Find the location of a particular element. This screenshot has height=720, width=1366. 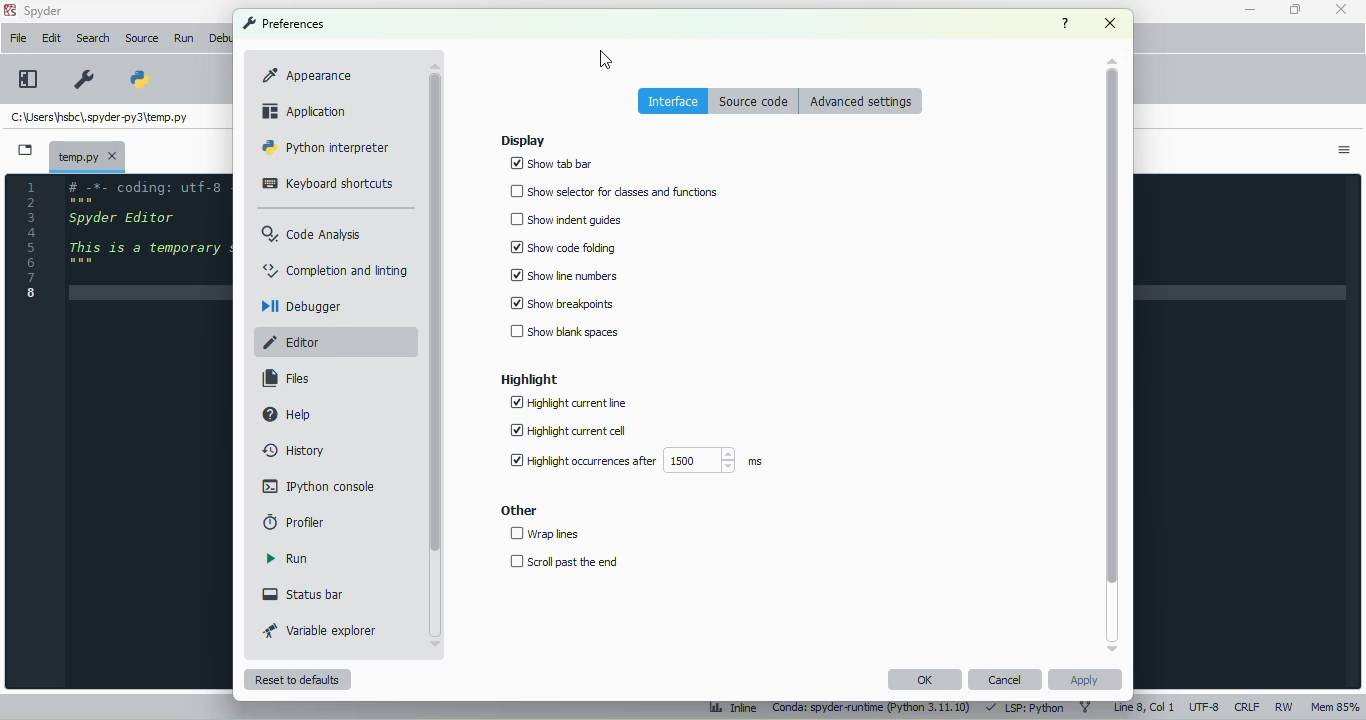

options is located at coordinates (1345, 150).